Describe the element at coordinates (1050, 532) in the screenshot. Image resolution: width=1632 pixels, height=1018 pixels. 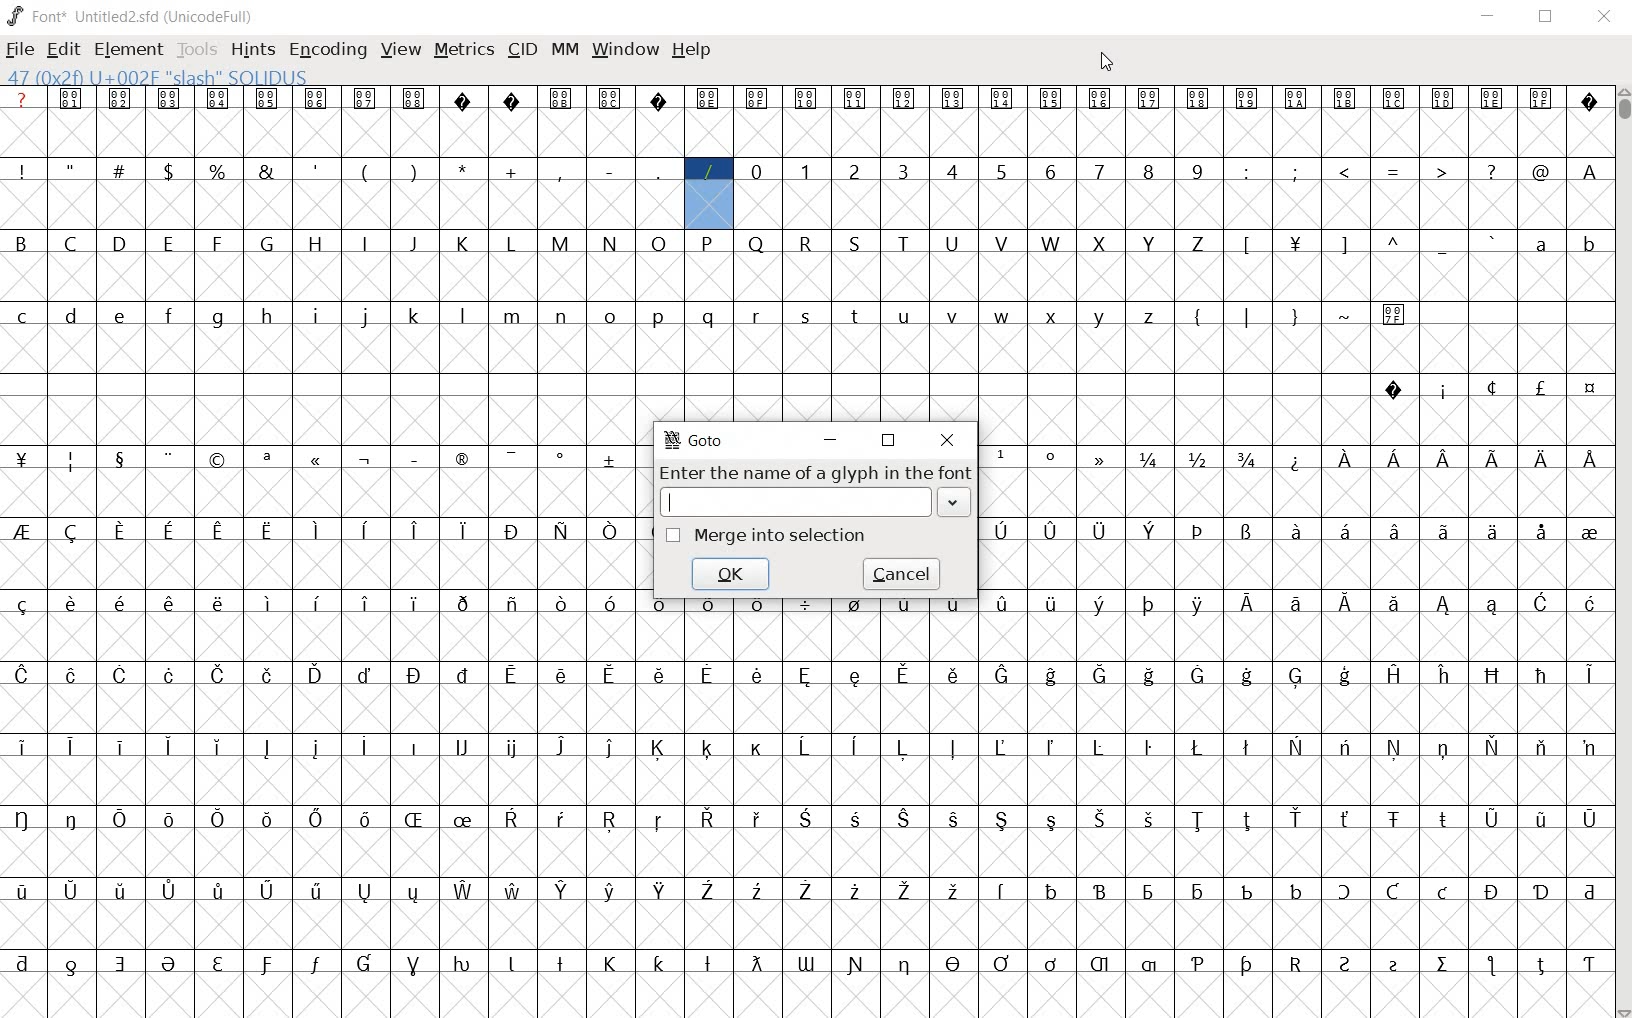
I see `glyph` at that location.